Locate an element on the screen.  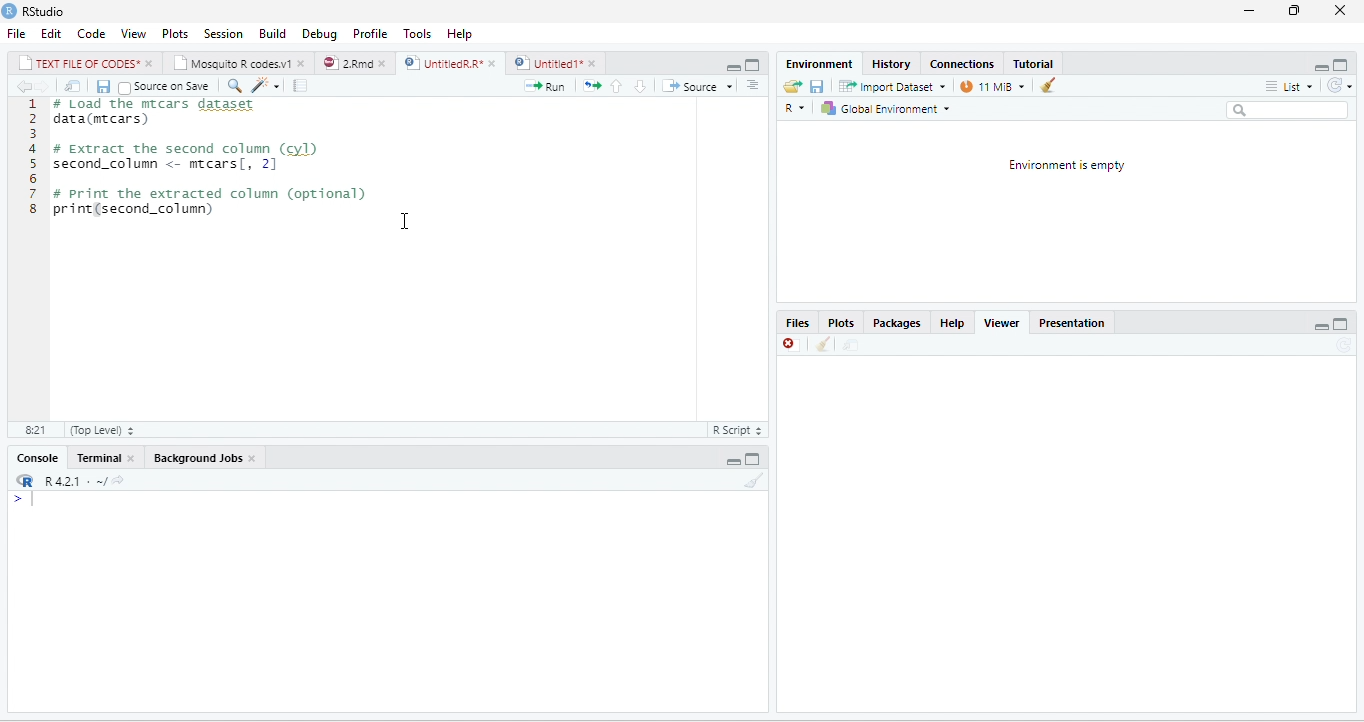
open is located at coordinates (789, 87).